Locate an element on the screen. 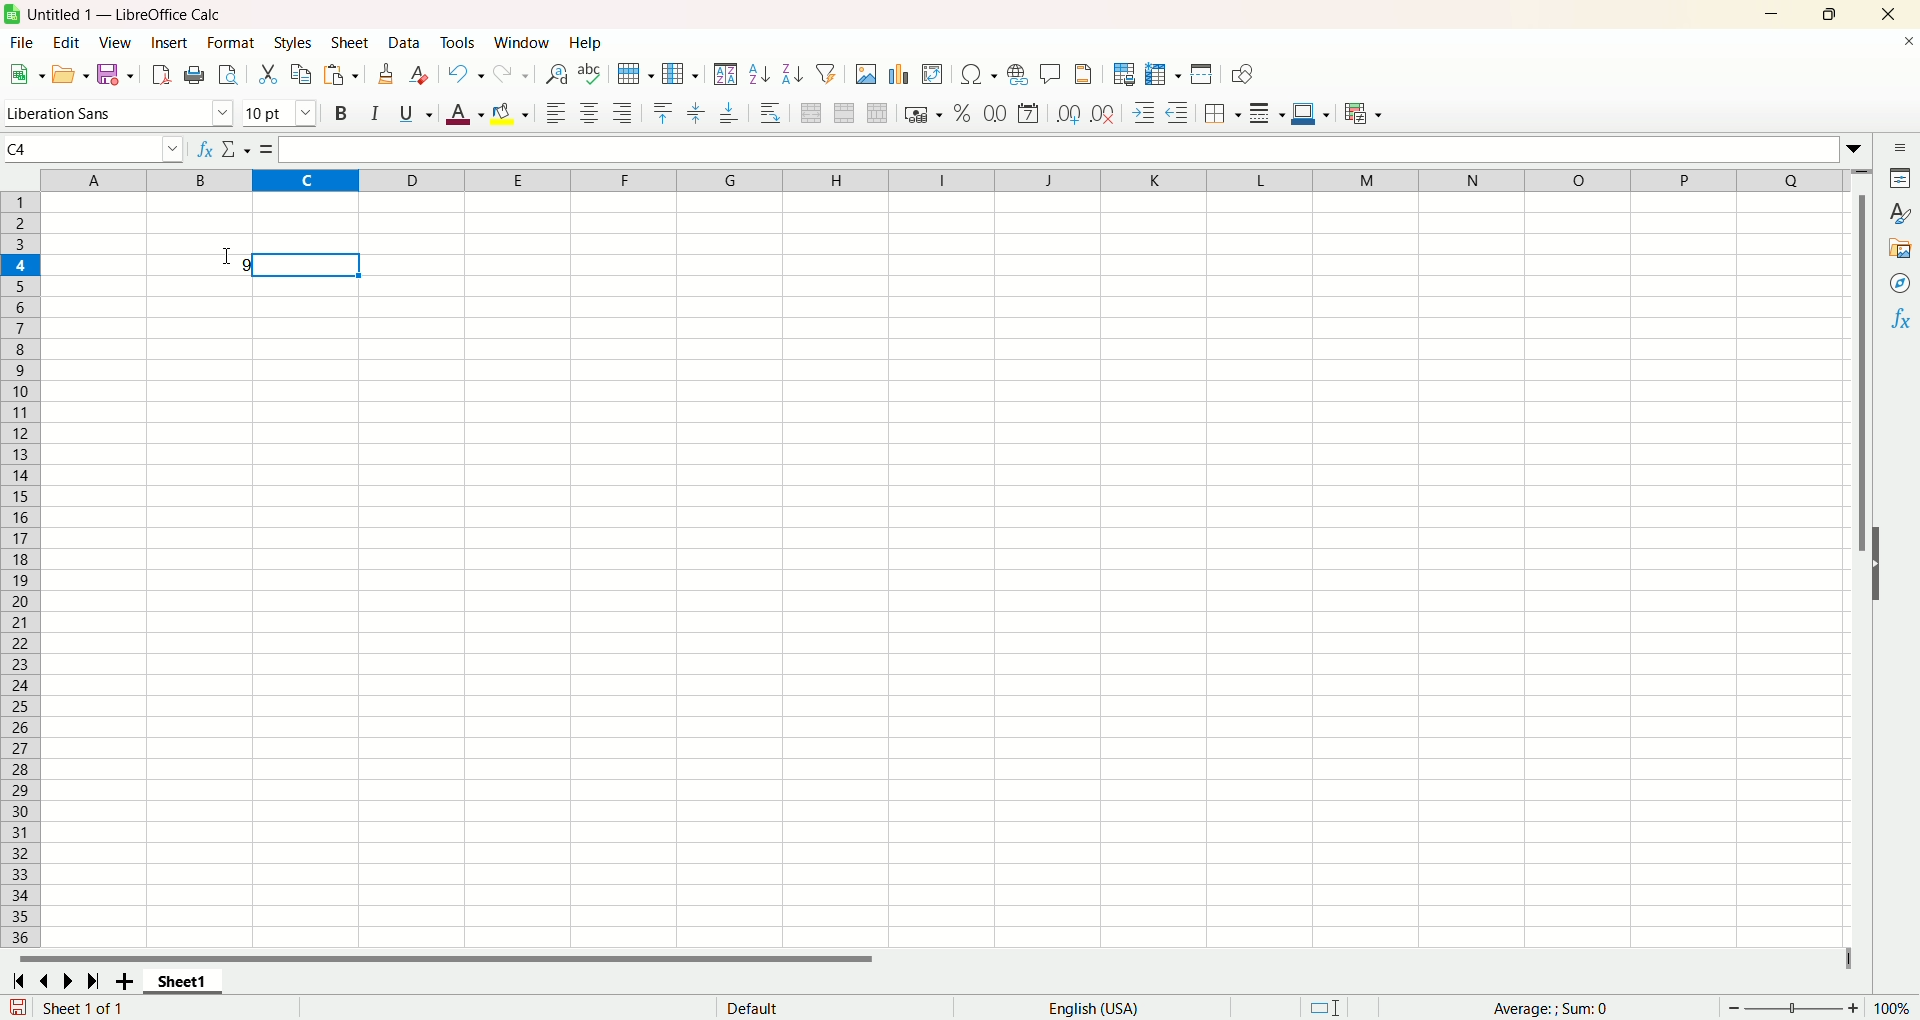 This screenshot has height=1020, width=1920. center vertically is located at coordinates (699, 111).